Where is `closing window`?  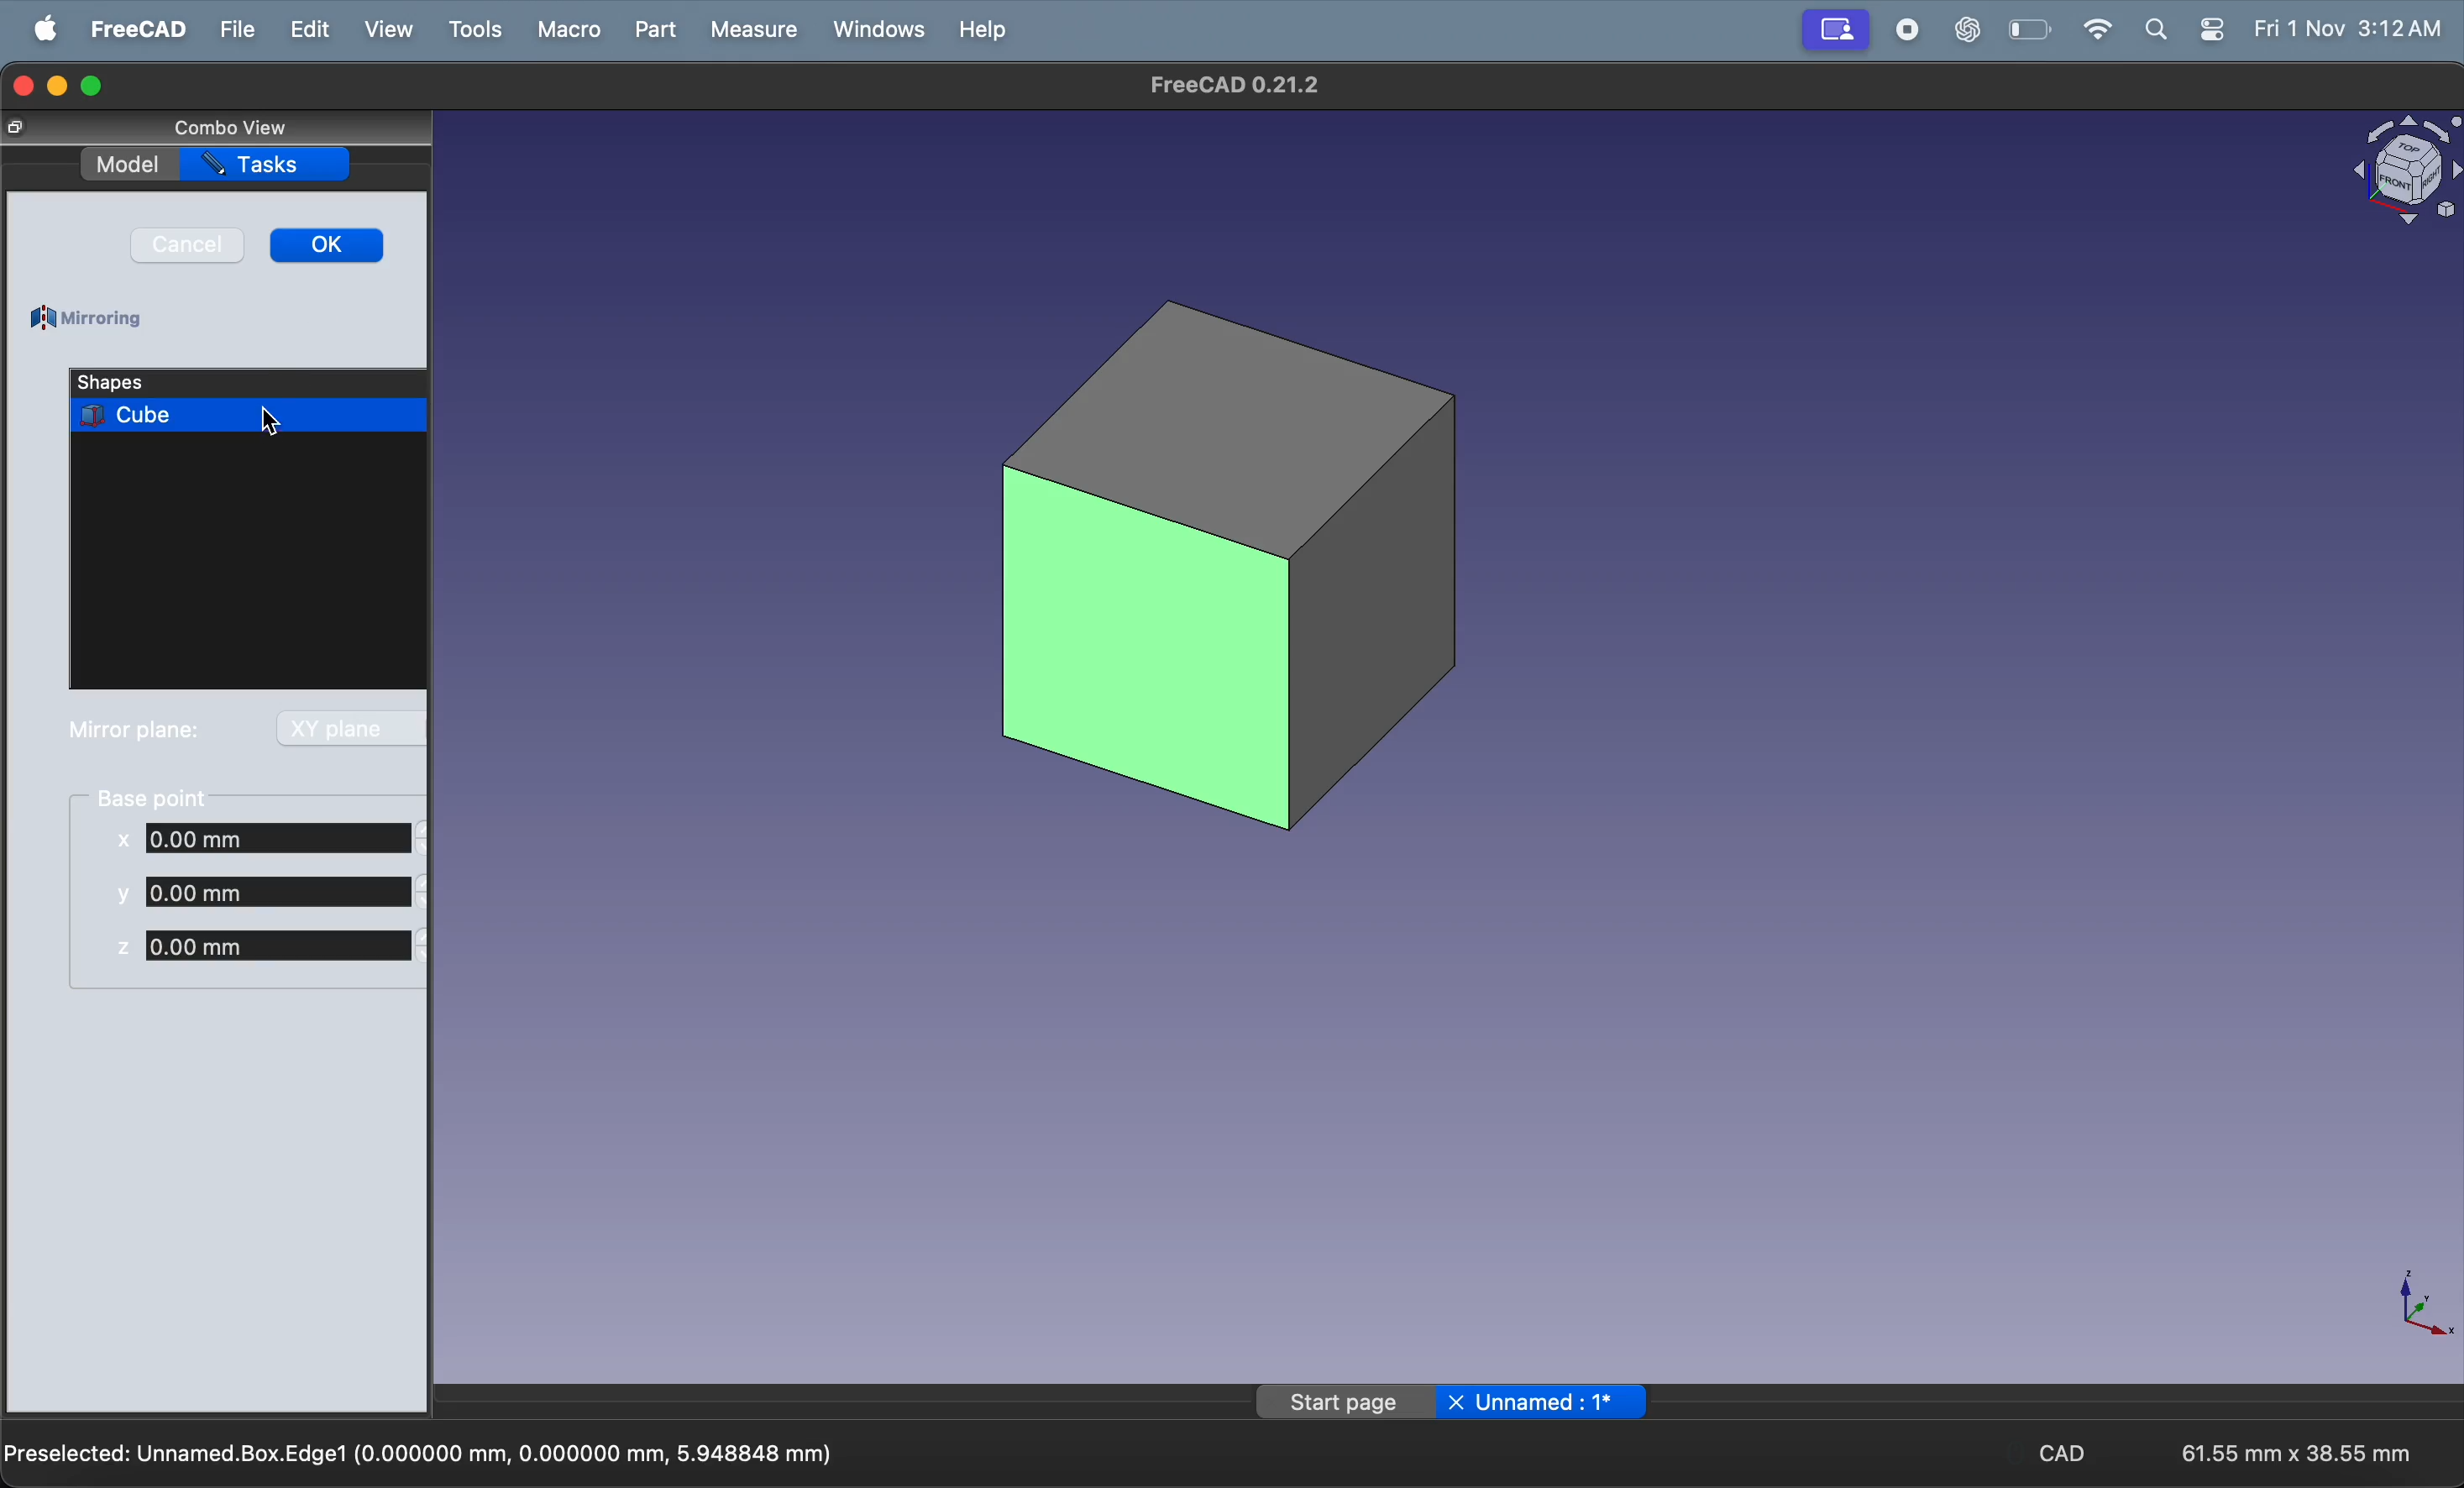 closing window is located at coordinates (19, 86).